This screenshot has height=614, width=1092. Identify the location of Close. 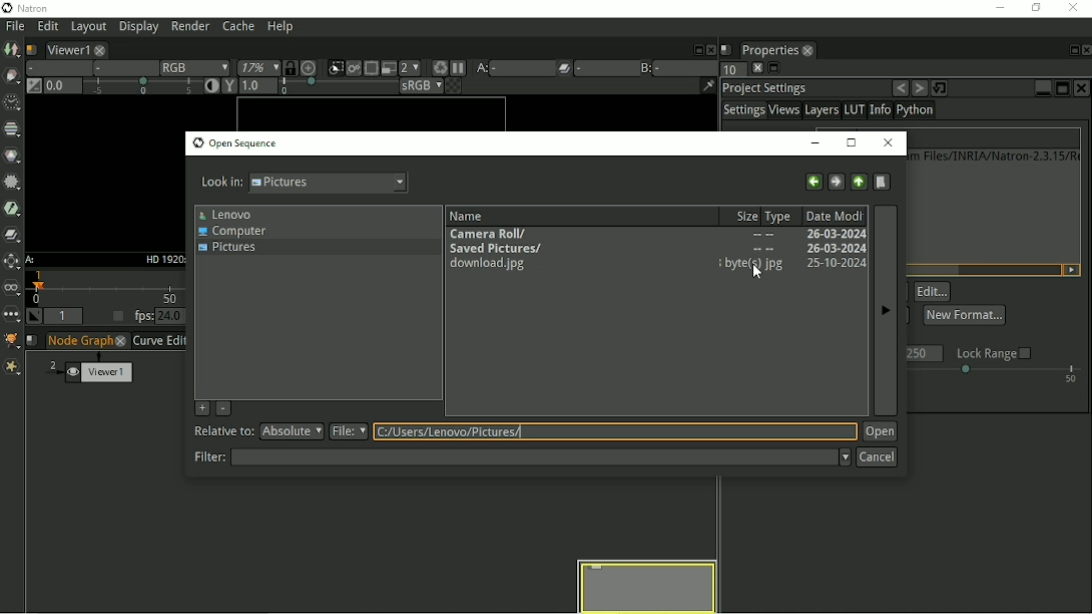
(1085, 50).